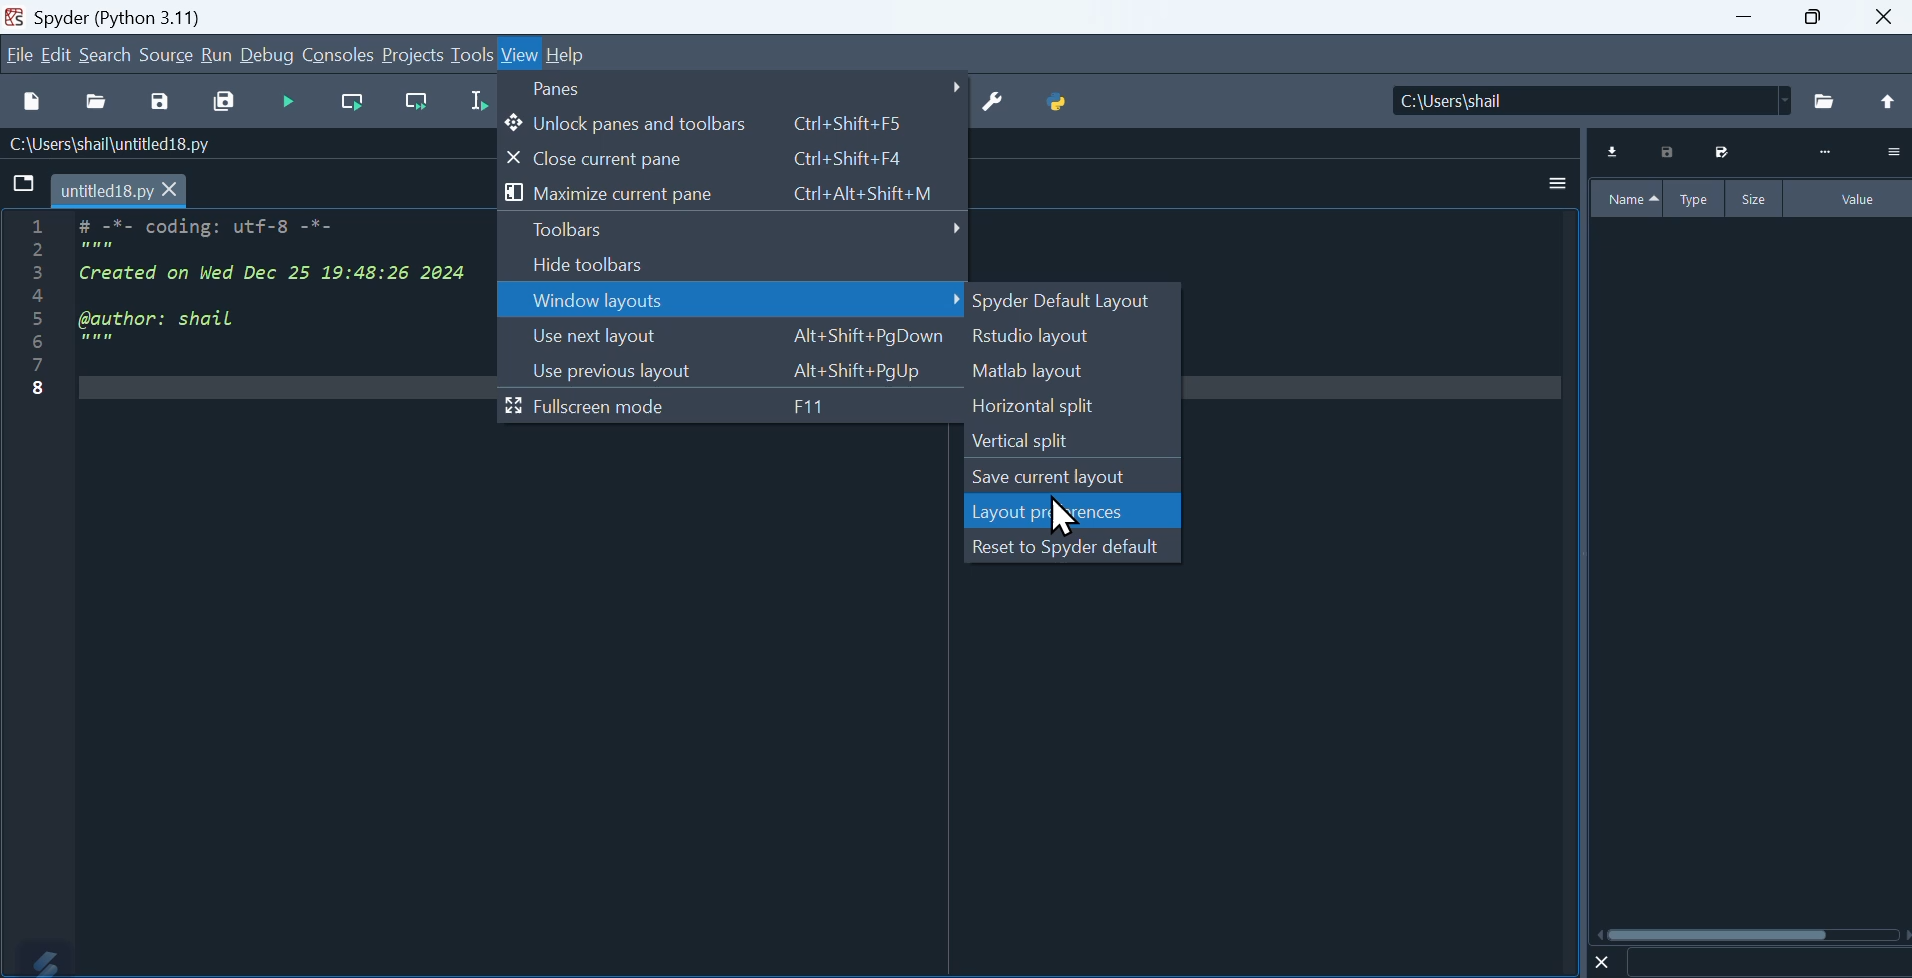 Image resolution: width=1912 pixels, height=978 pixels. Describe the element at coordinates (1756, 198) in the screenshot. I see `Size` at that location.